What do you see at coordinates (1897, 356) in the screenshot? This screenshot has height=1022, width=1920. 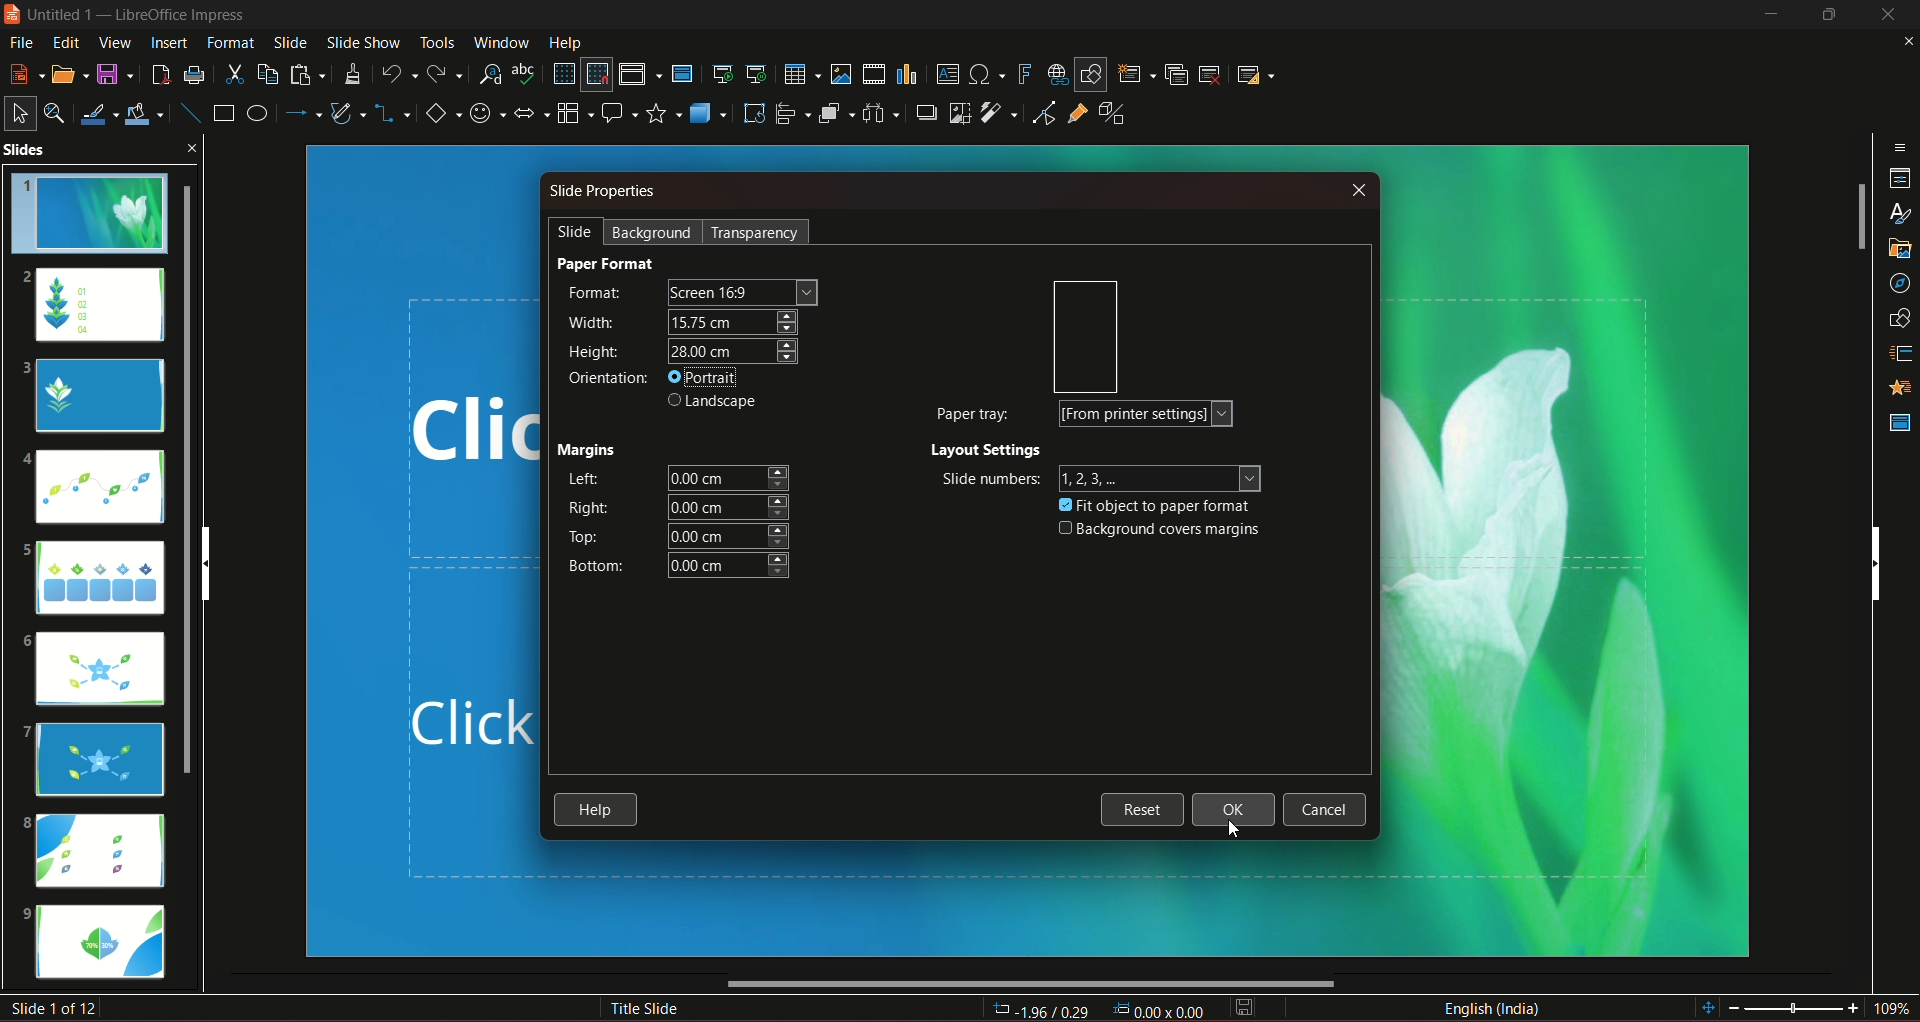 I see `slide transition` at bounding box center [1897, 356].